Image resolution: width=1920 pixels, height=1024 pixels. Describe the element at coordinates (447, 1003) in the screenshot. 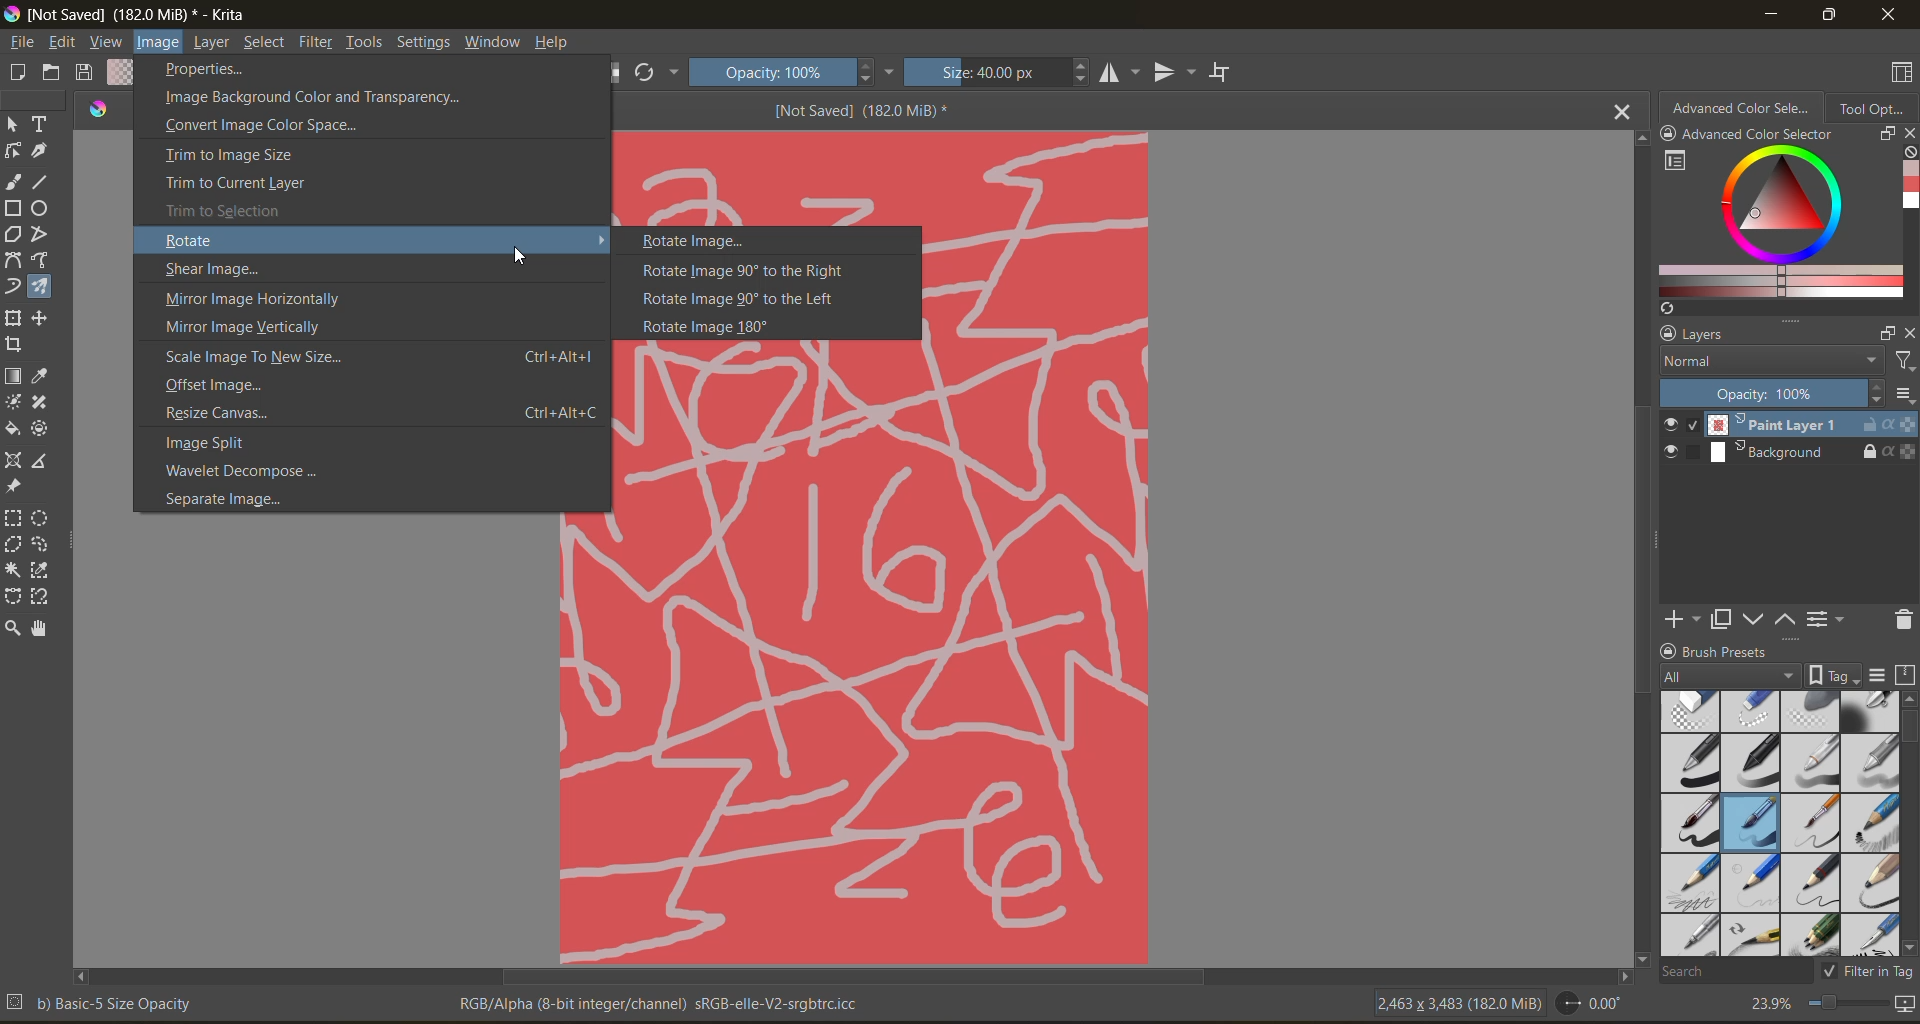

I see `metadata` at that location.